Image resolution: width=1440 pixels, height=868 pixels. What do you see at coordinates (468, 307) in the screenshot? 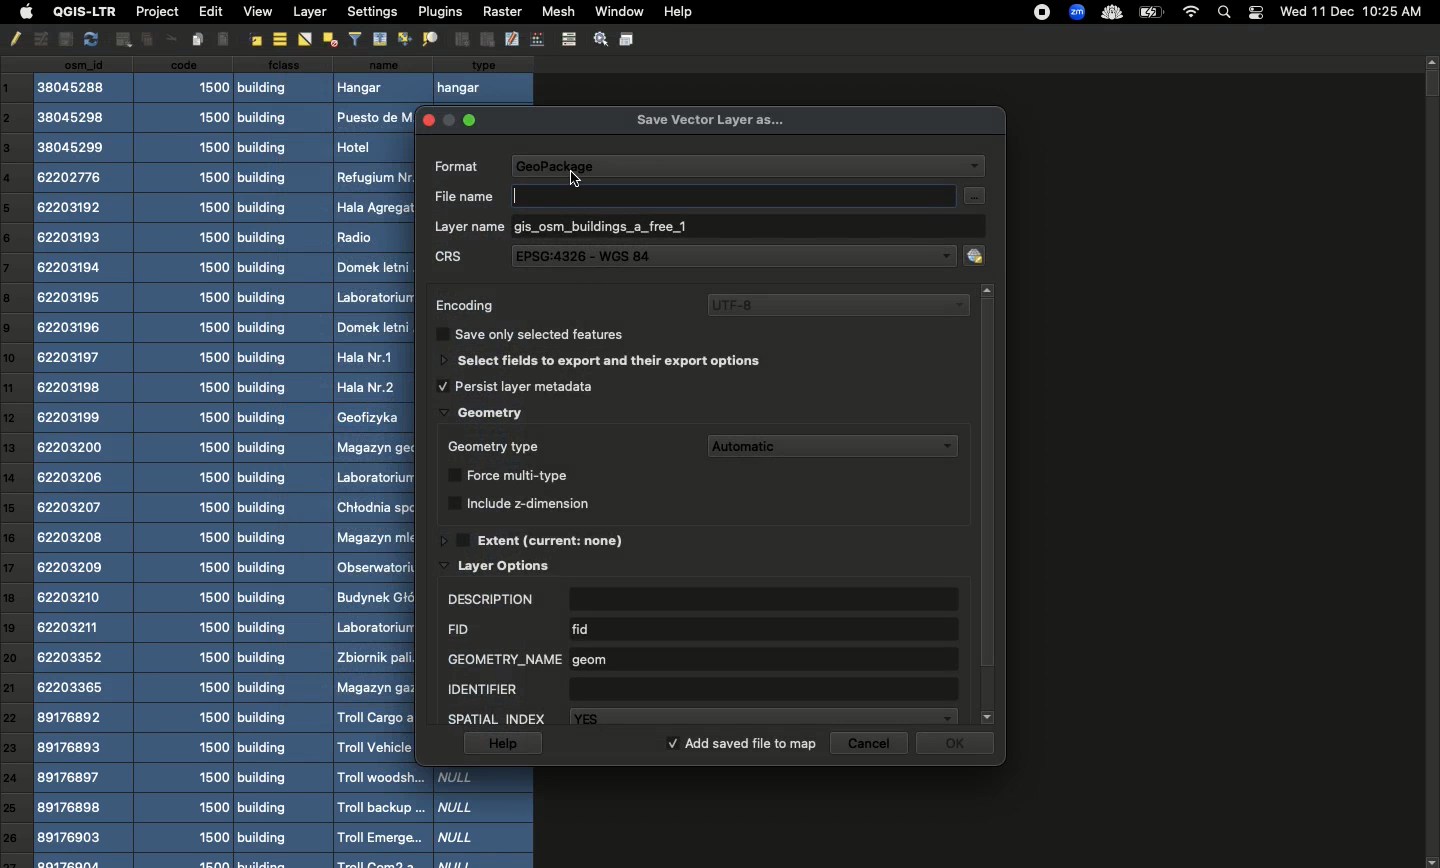
I see `Encoding` at bounding box center [468, 307].